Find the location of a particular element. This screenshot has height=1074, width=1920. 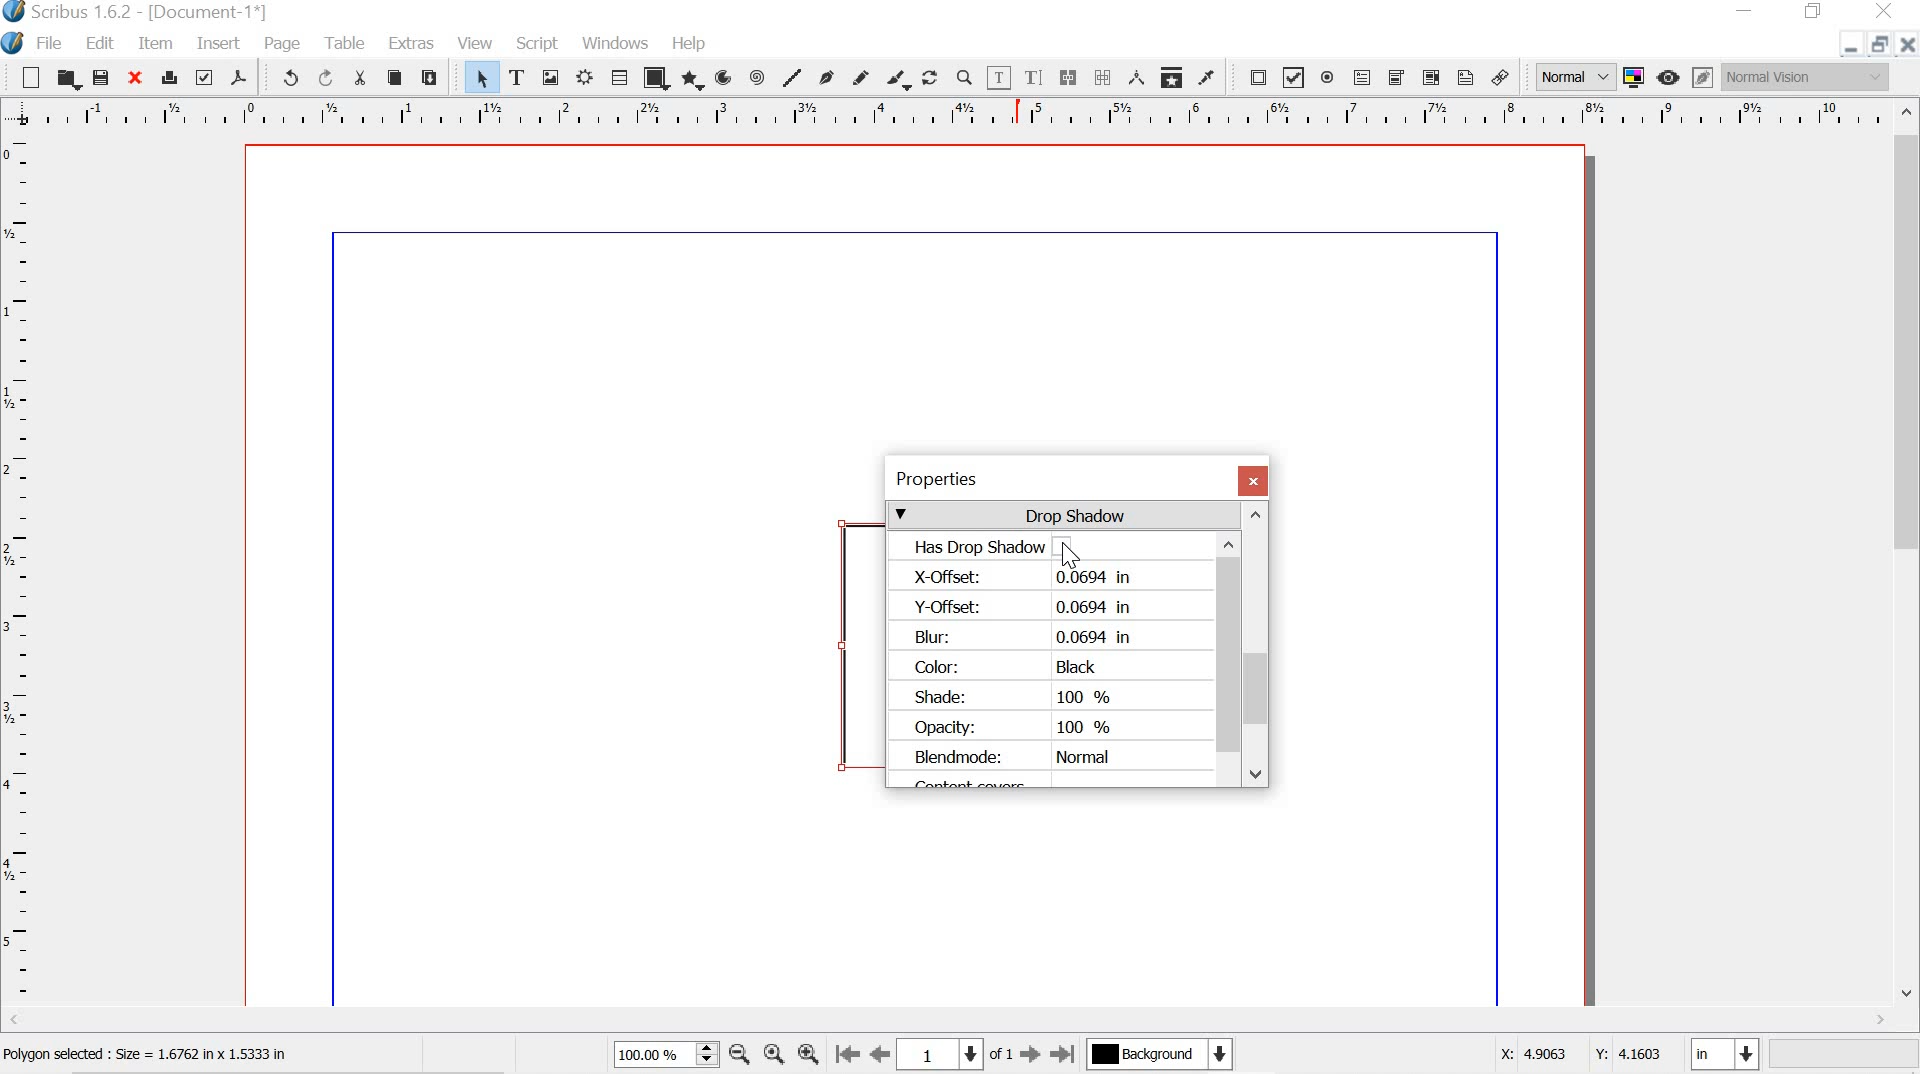

bezier curve is located at coordinates (826, 76).